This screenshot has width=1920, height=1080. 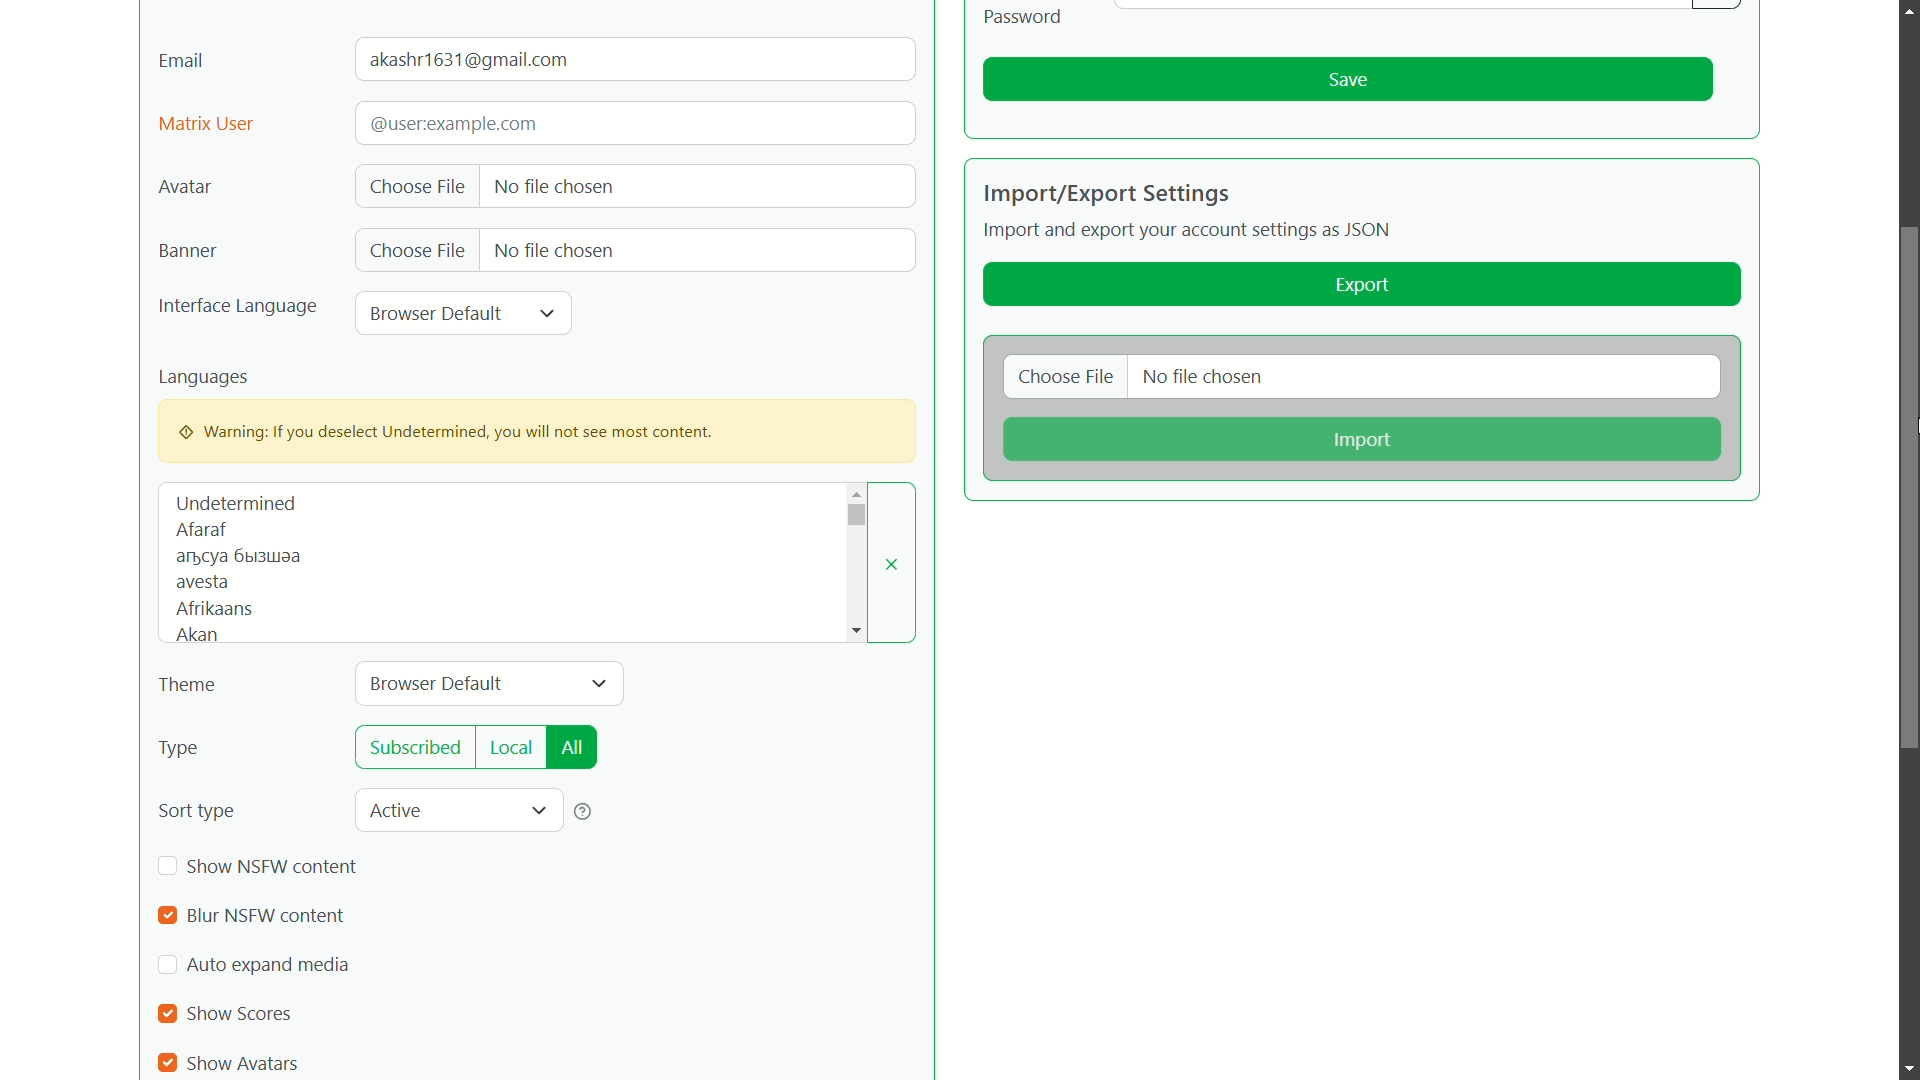 What do you see at coordinates (202, 584) in the screenshot?
I see `avesta` at bounding box center [202, 584].